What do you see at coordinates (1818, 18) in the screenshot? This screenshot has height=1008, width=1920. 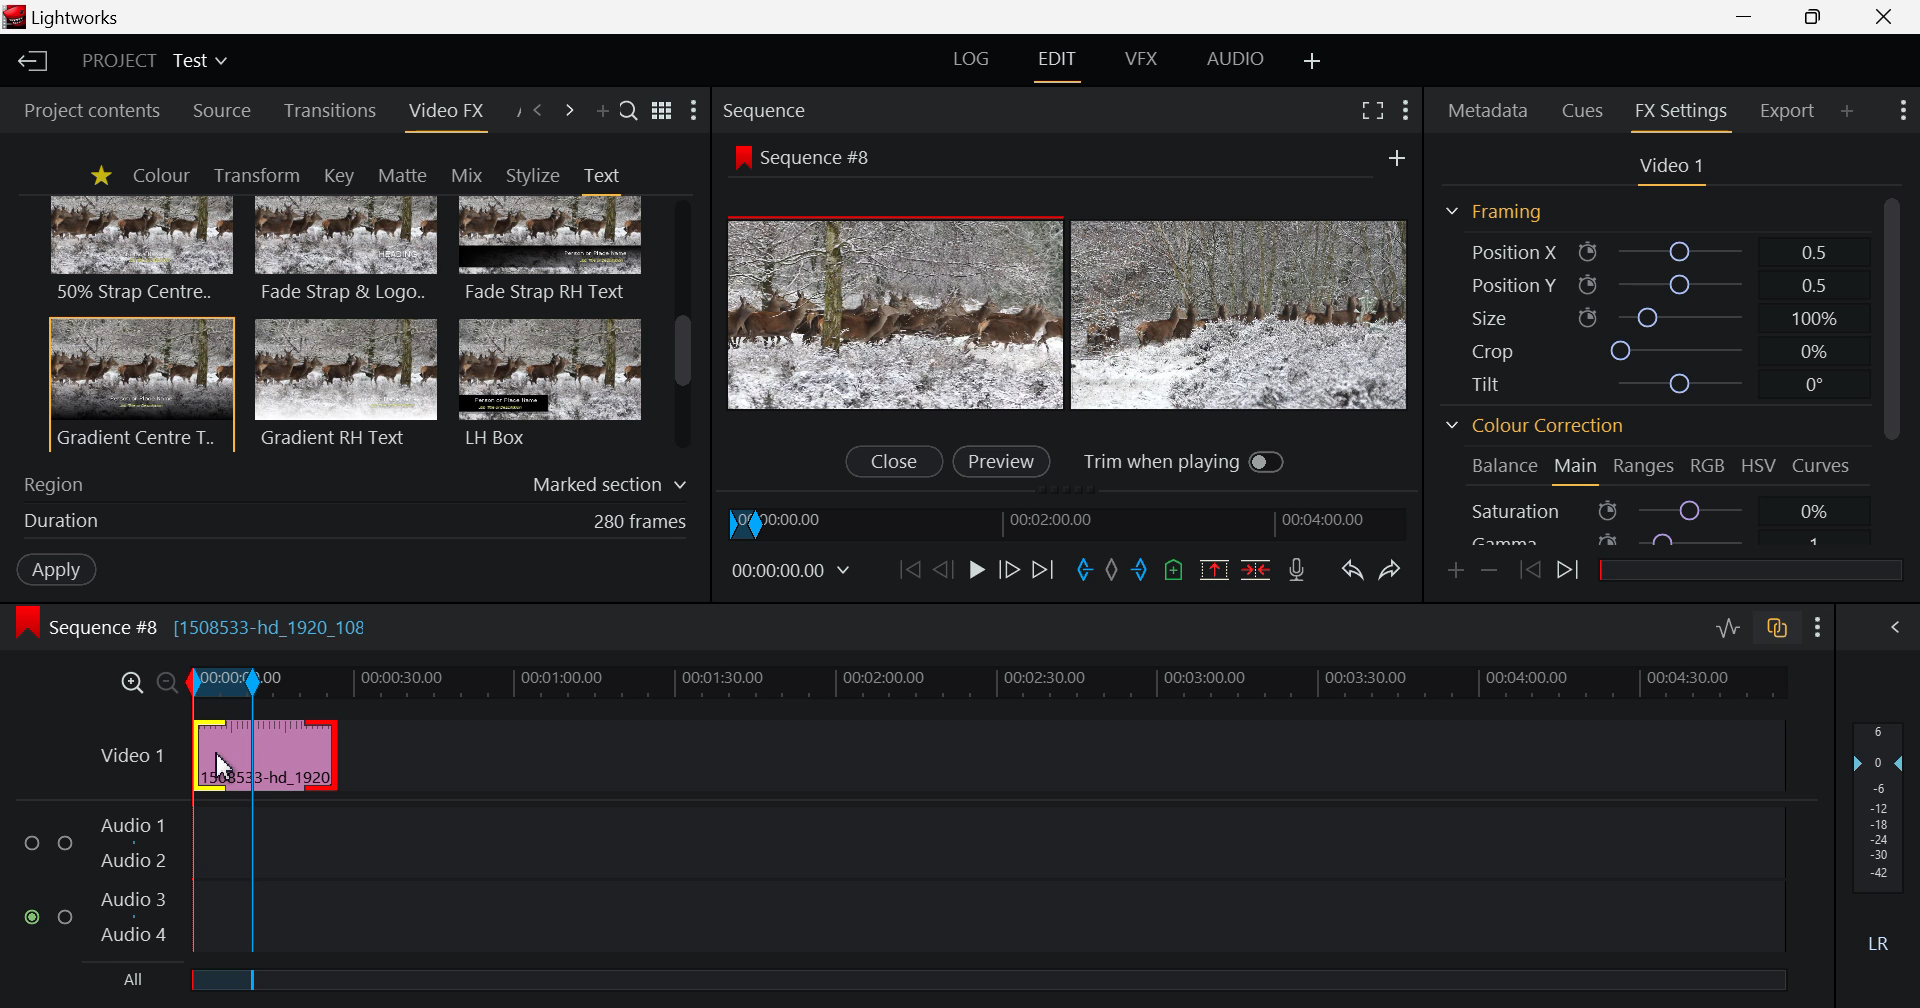 I see `Minimize` at bounding box center [1818, 18].